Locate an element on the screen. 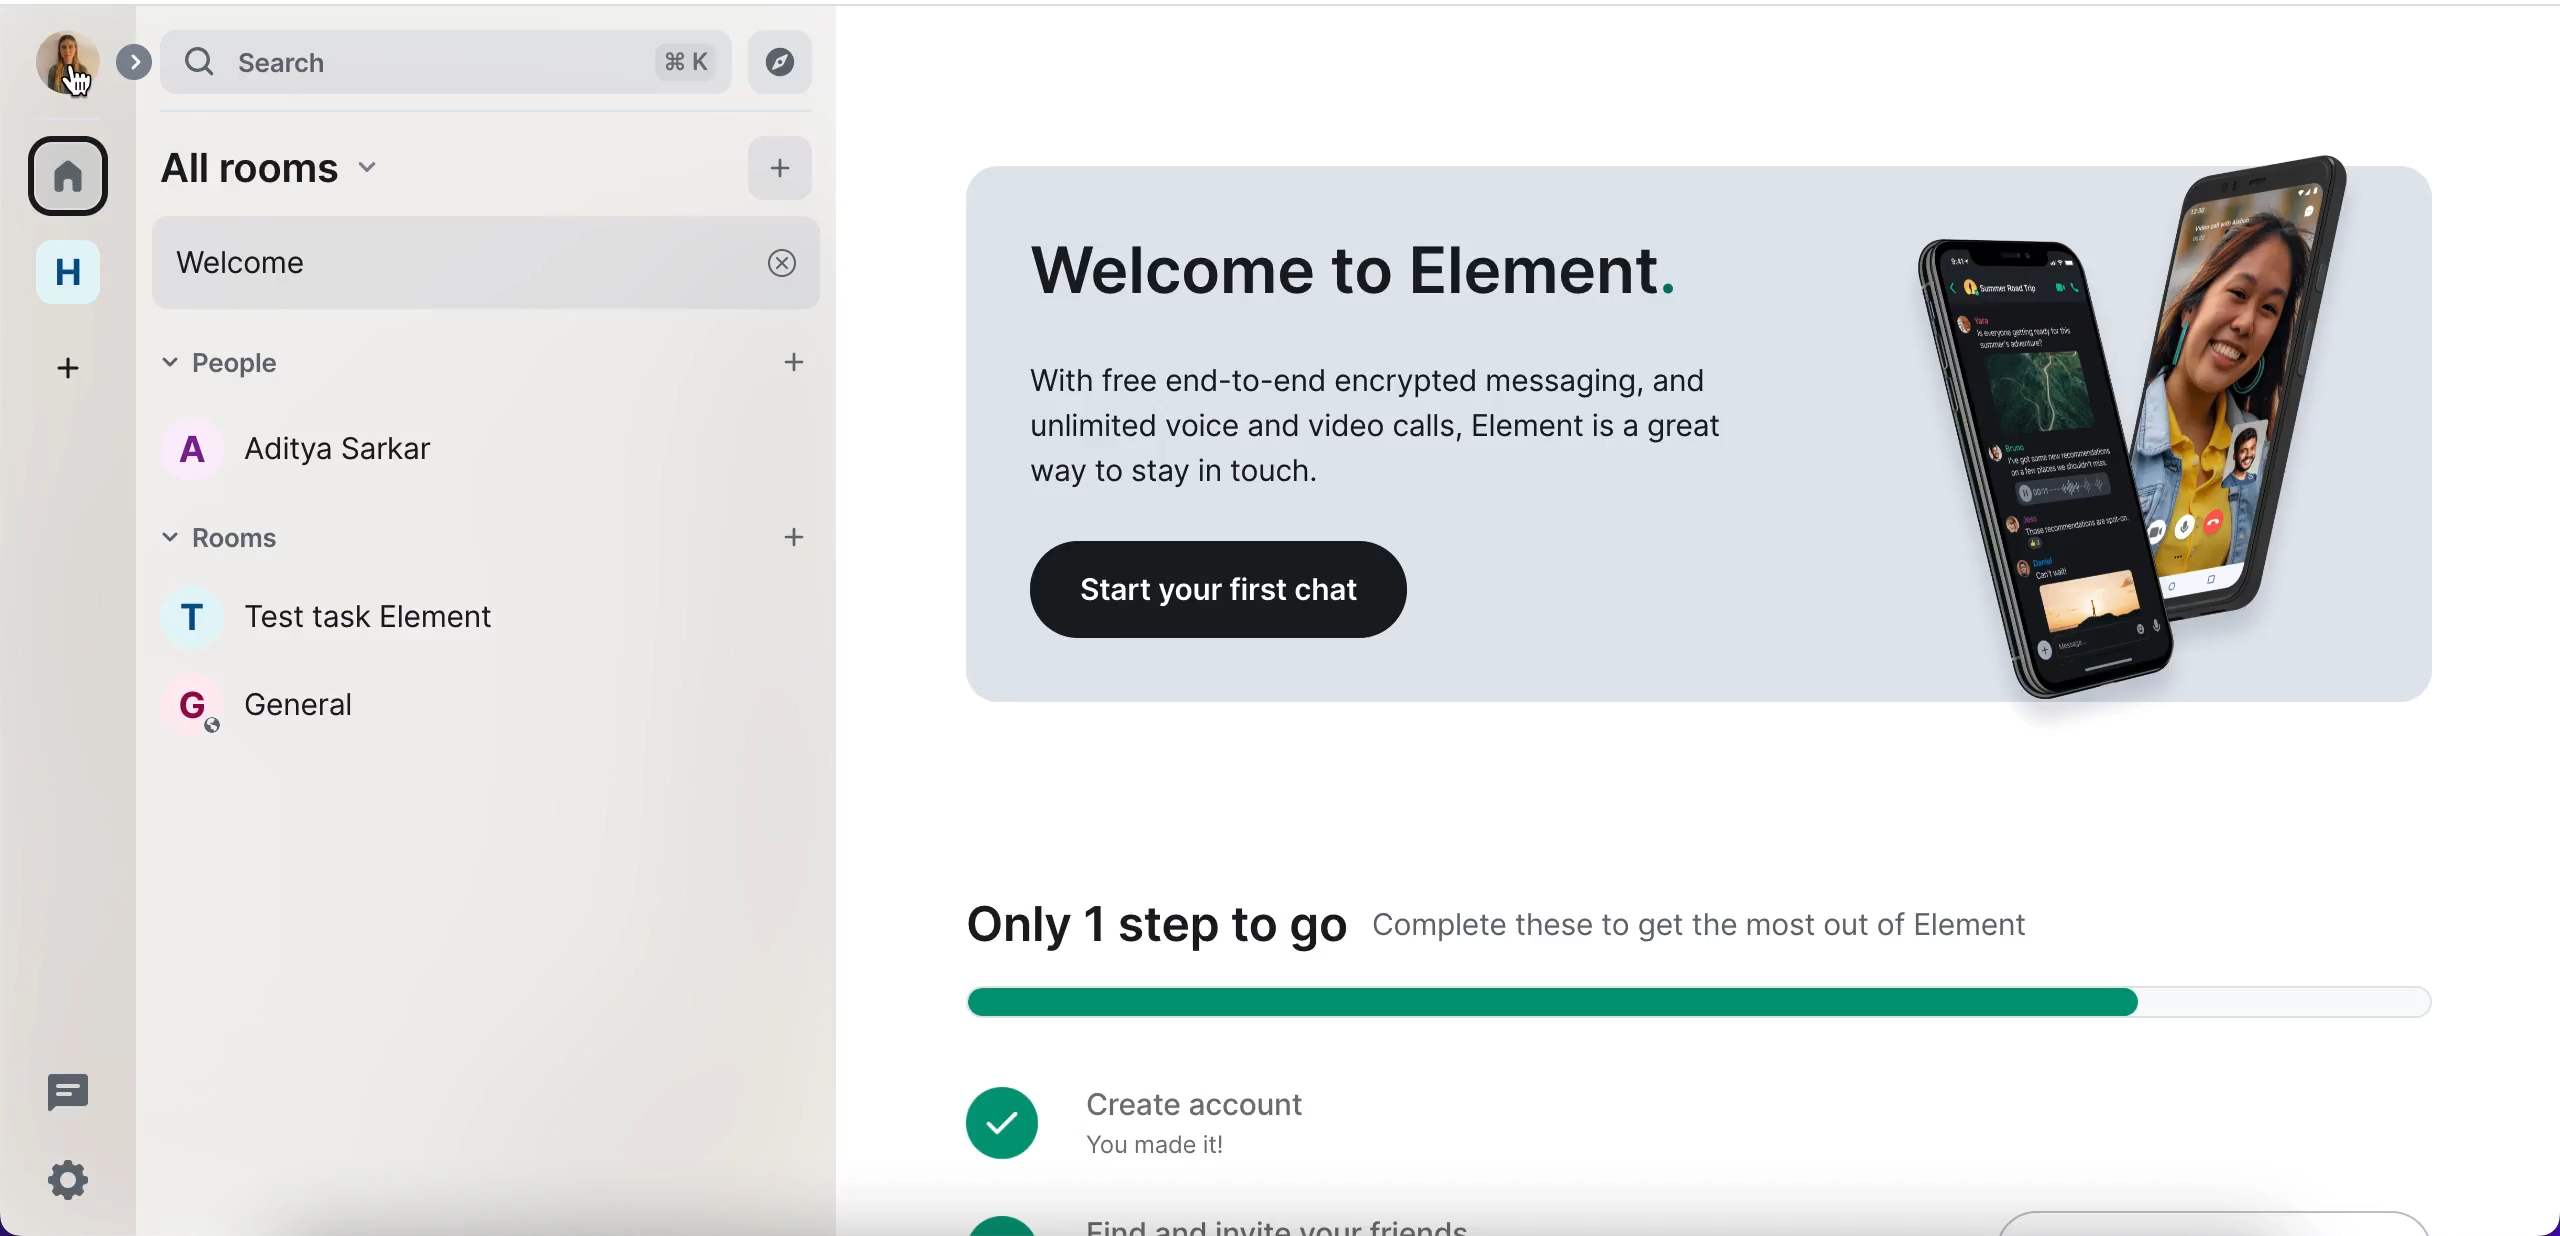  create account you made it is located at coordinates (1138, 1119).